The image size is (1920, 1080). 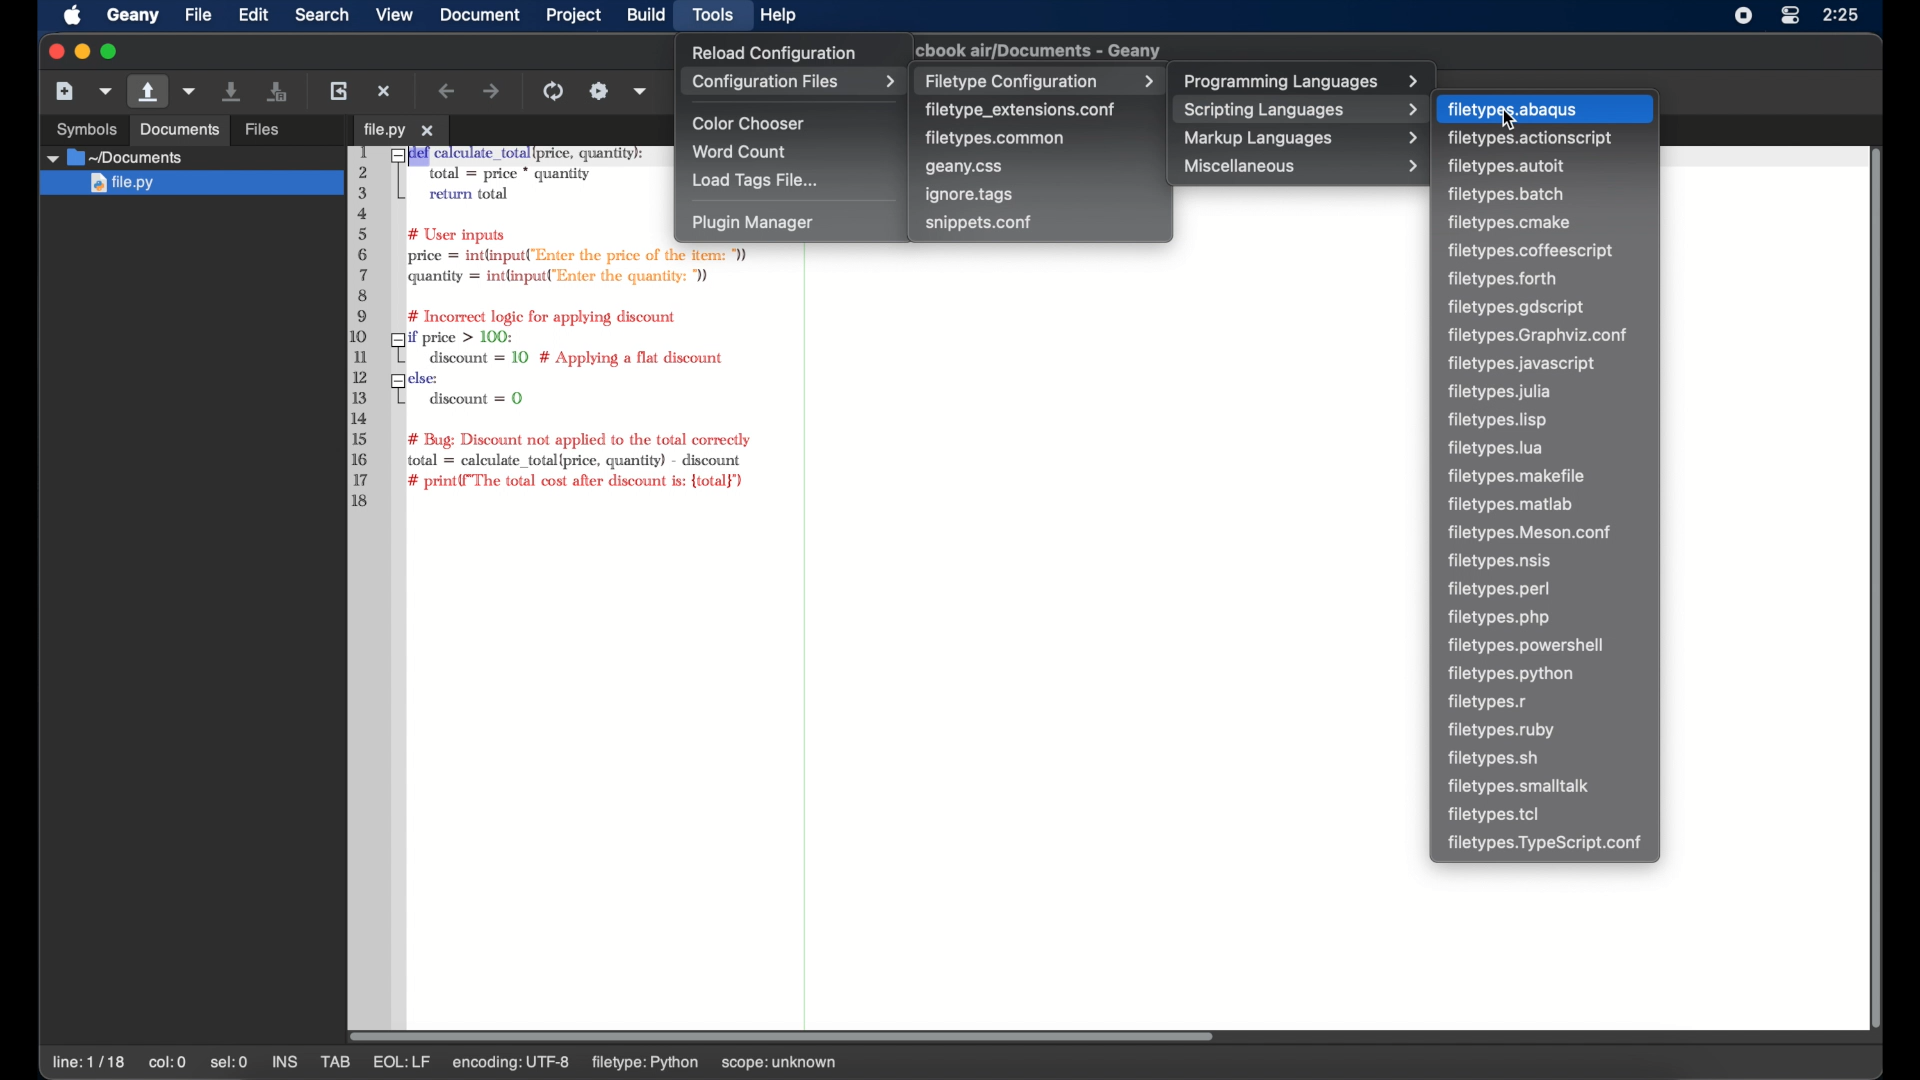 I want to click on close, so click(x=53, y=52).